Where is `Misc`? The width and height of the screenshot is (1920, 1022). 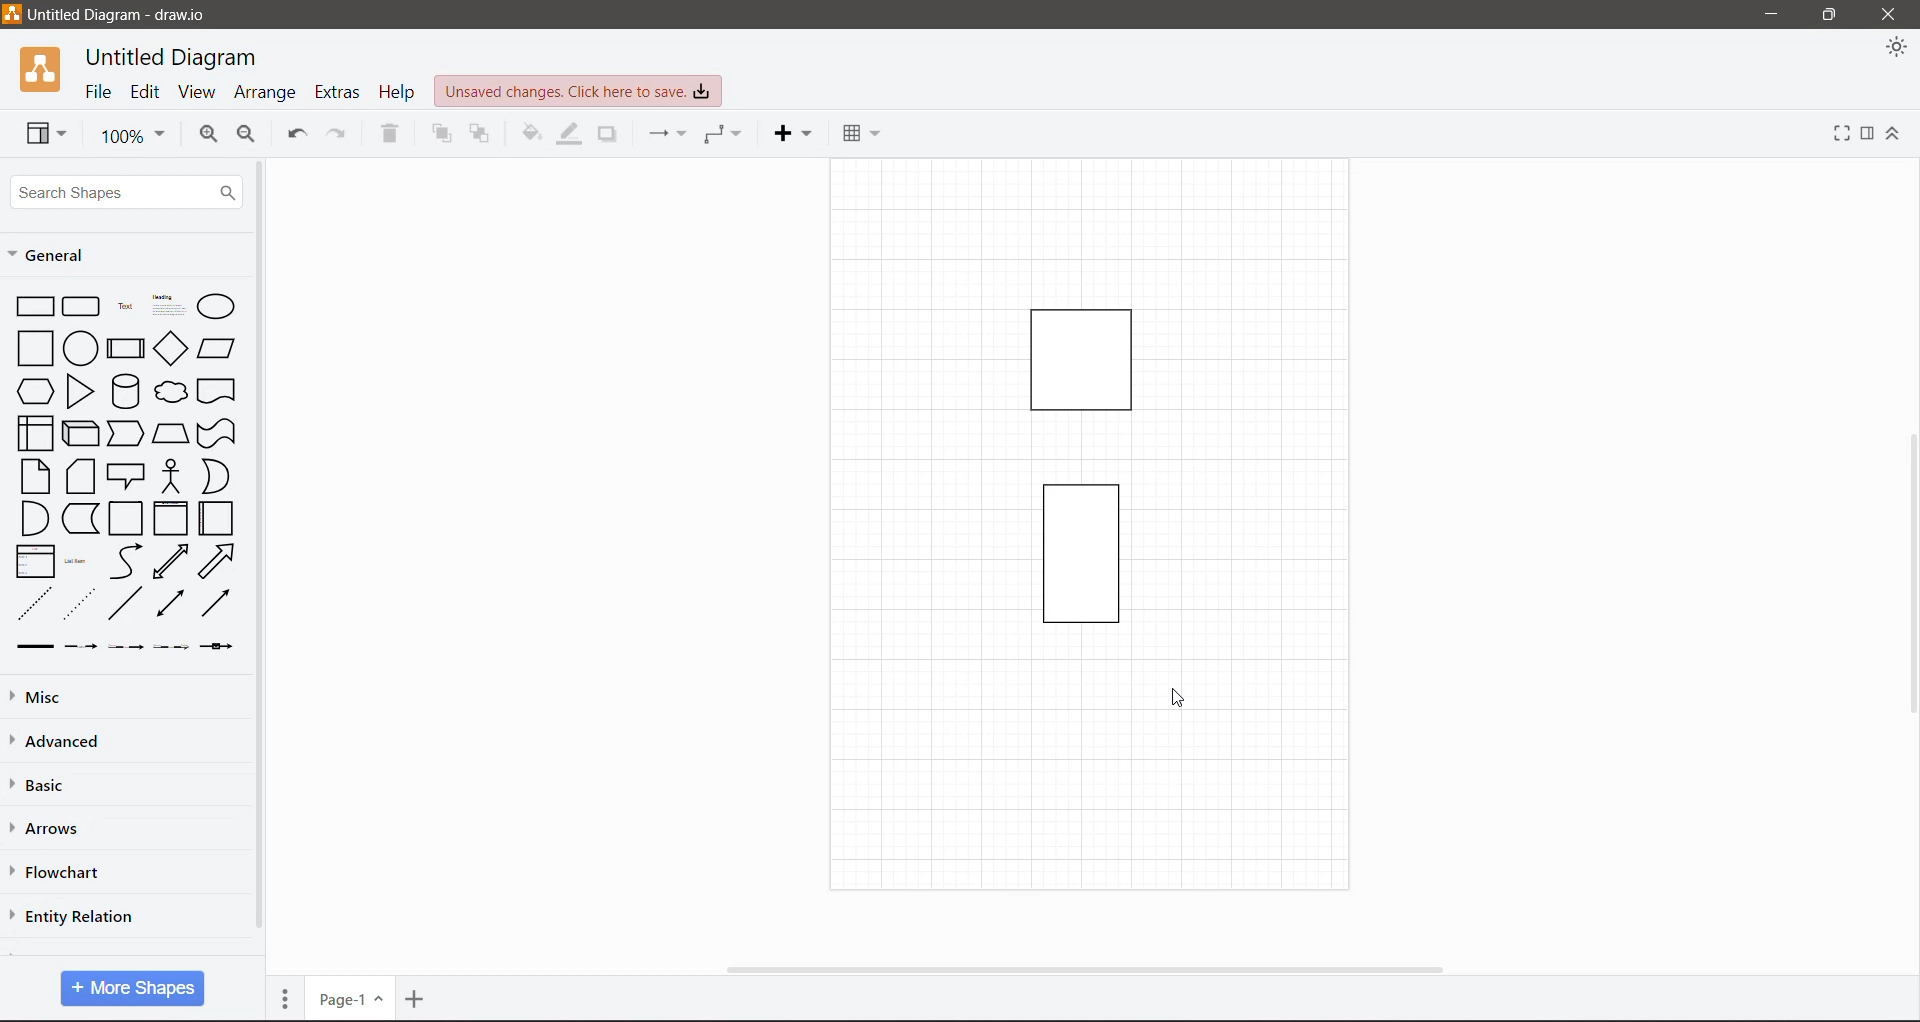 Misc is located at coordinates (43, 699).